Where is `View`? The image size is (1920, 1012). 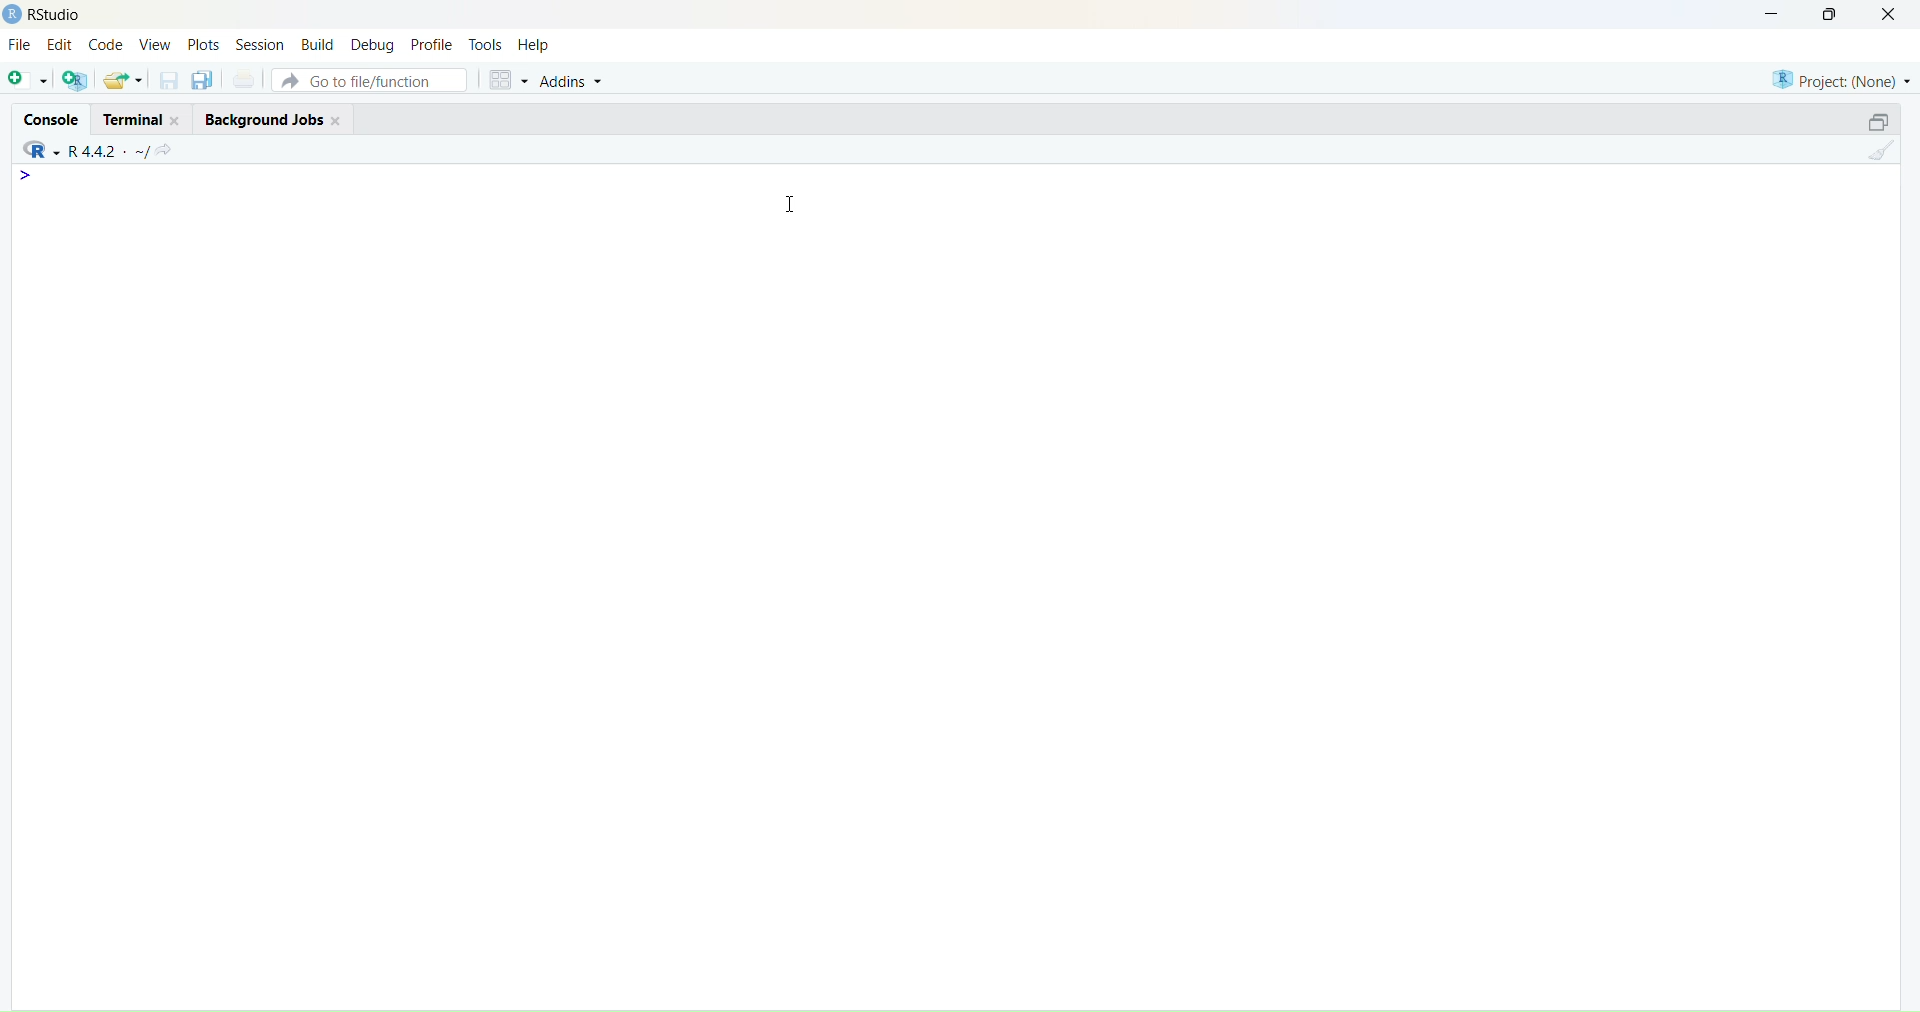 View is located at coordinates (153, 46).